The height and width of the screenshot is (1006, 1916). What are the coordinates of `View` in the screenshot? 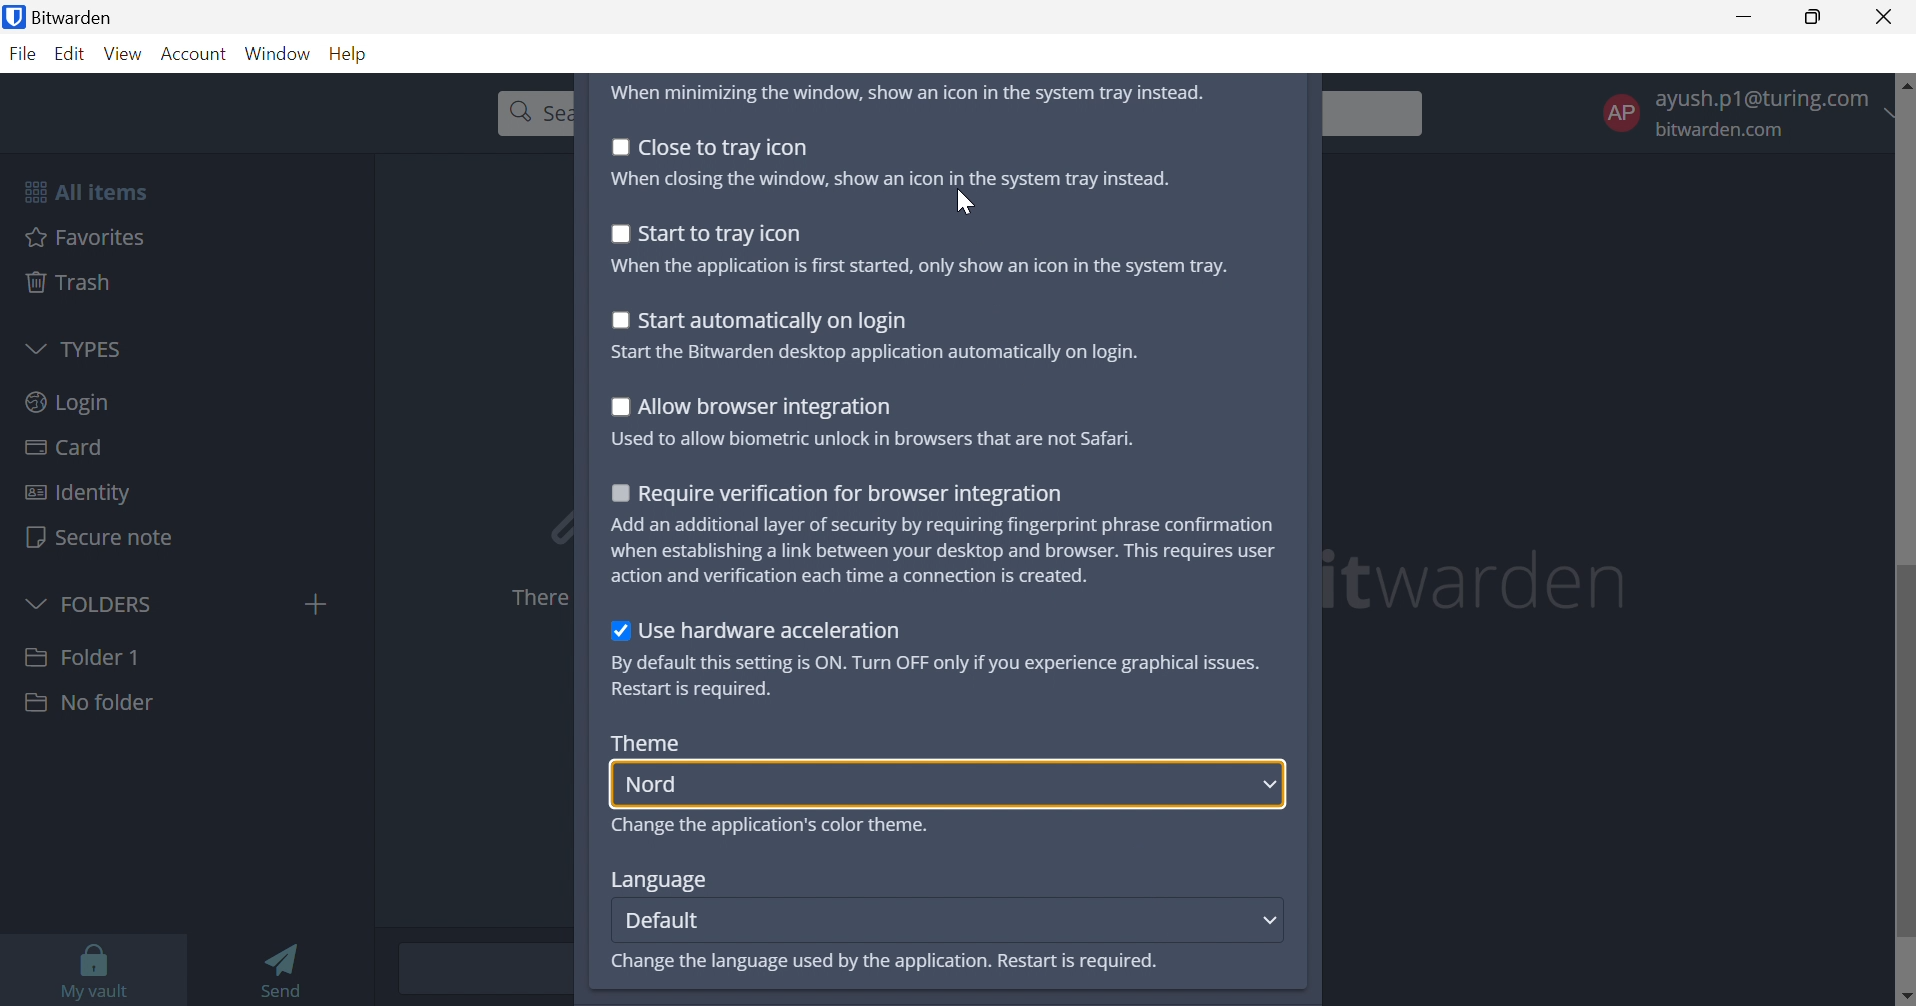 It's located at (126, 54).